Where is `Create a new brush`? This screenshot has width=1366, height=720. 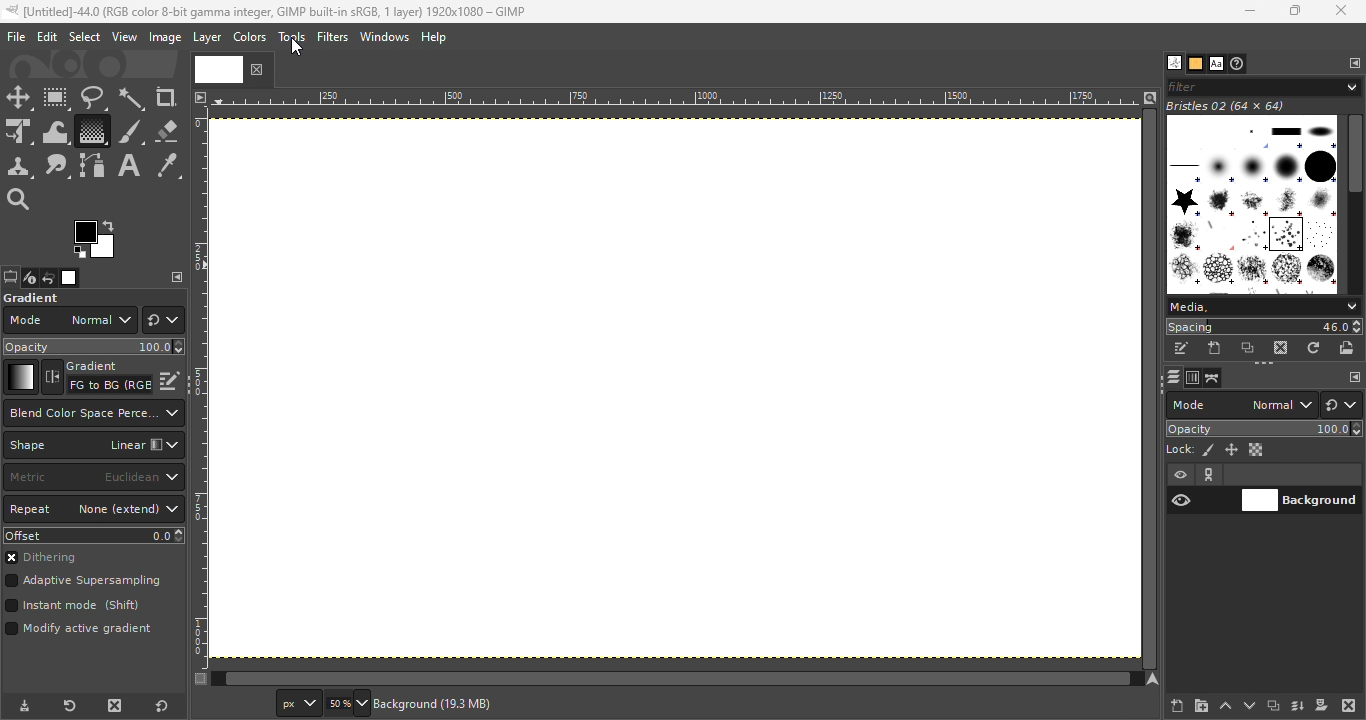 Create a new brush is located at coordinates (1216, 348).